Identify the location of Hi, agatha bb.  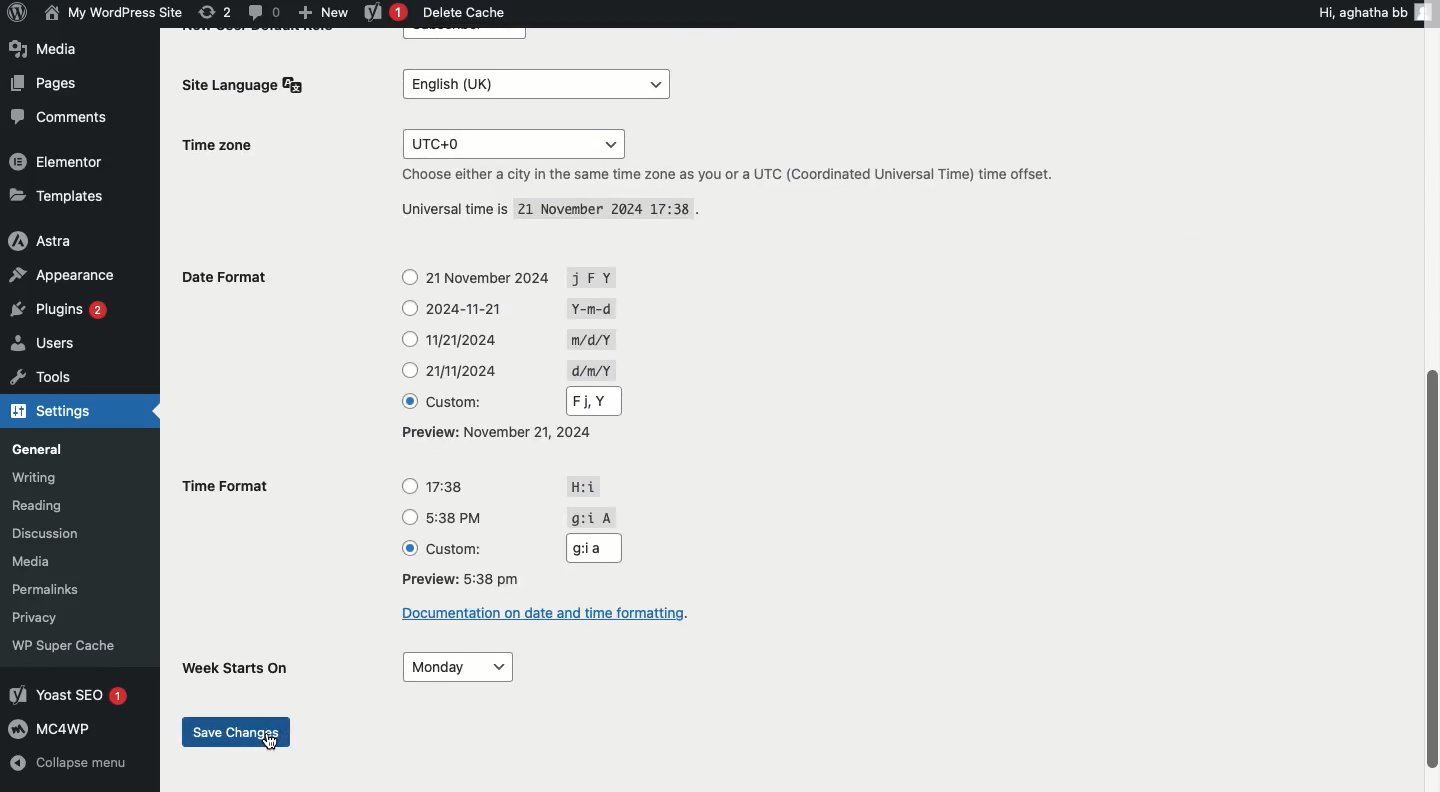
(1360, 11).